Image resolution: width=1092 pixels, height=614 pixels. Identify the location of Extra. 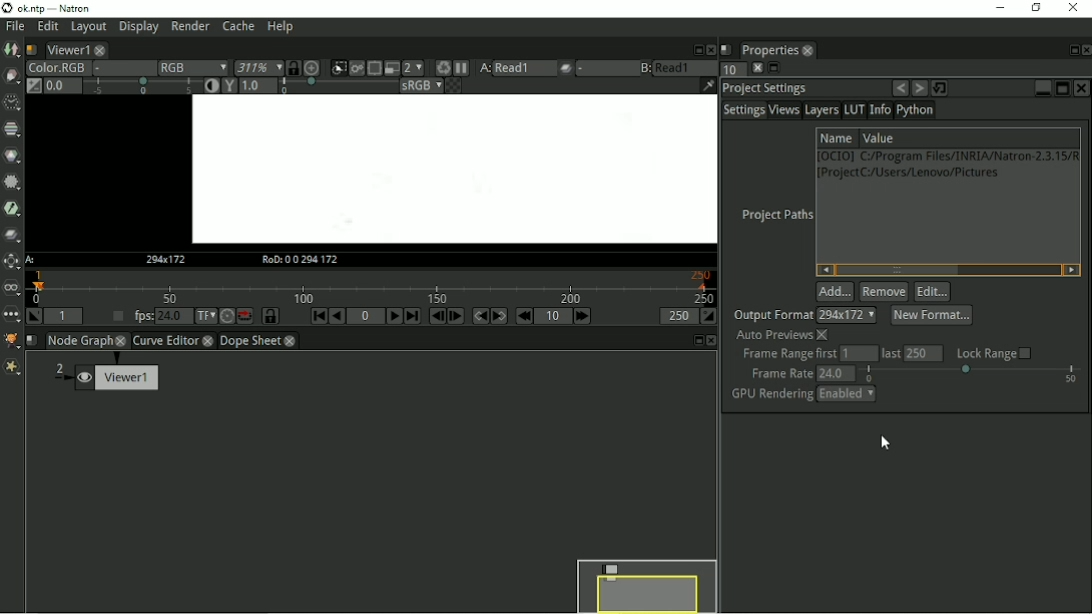
(12, 367).